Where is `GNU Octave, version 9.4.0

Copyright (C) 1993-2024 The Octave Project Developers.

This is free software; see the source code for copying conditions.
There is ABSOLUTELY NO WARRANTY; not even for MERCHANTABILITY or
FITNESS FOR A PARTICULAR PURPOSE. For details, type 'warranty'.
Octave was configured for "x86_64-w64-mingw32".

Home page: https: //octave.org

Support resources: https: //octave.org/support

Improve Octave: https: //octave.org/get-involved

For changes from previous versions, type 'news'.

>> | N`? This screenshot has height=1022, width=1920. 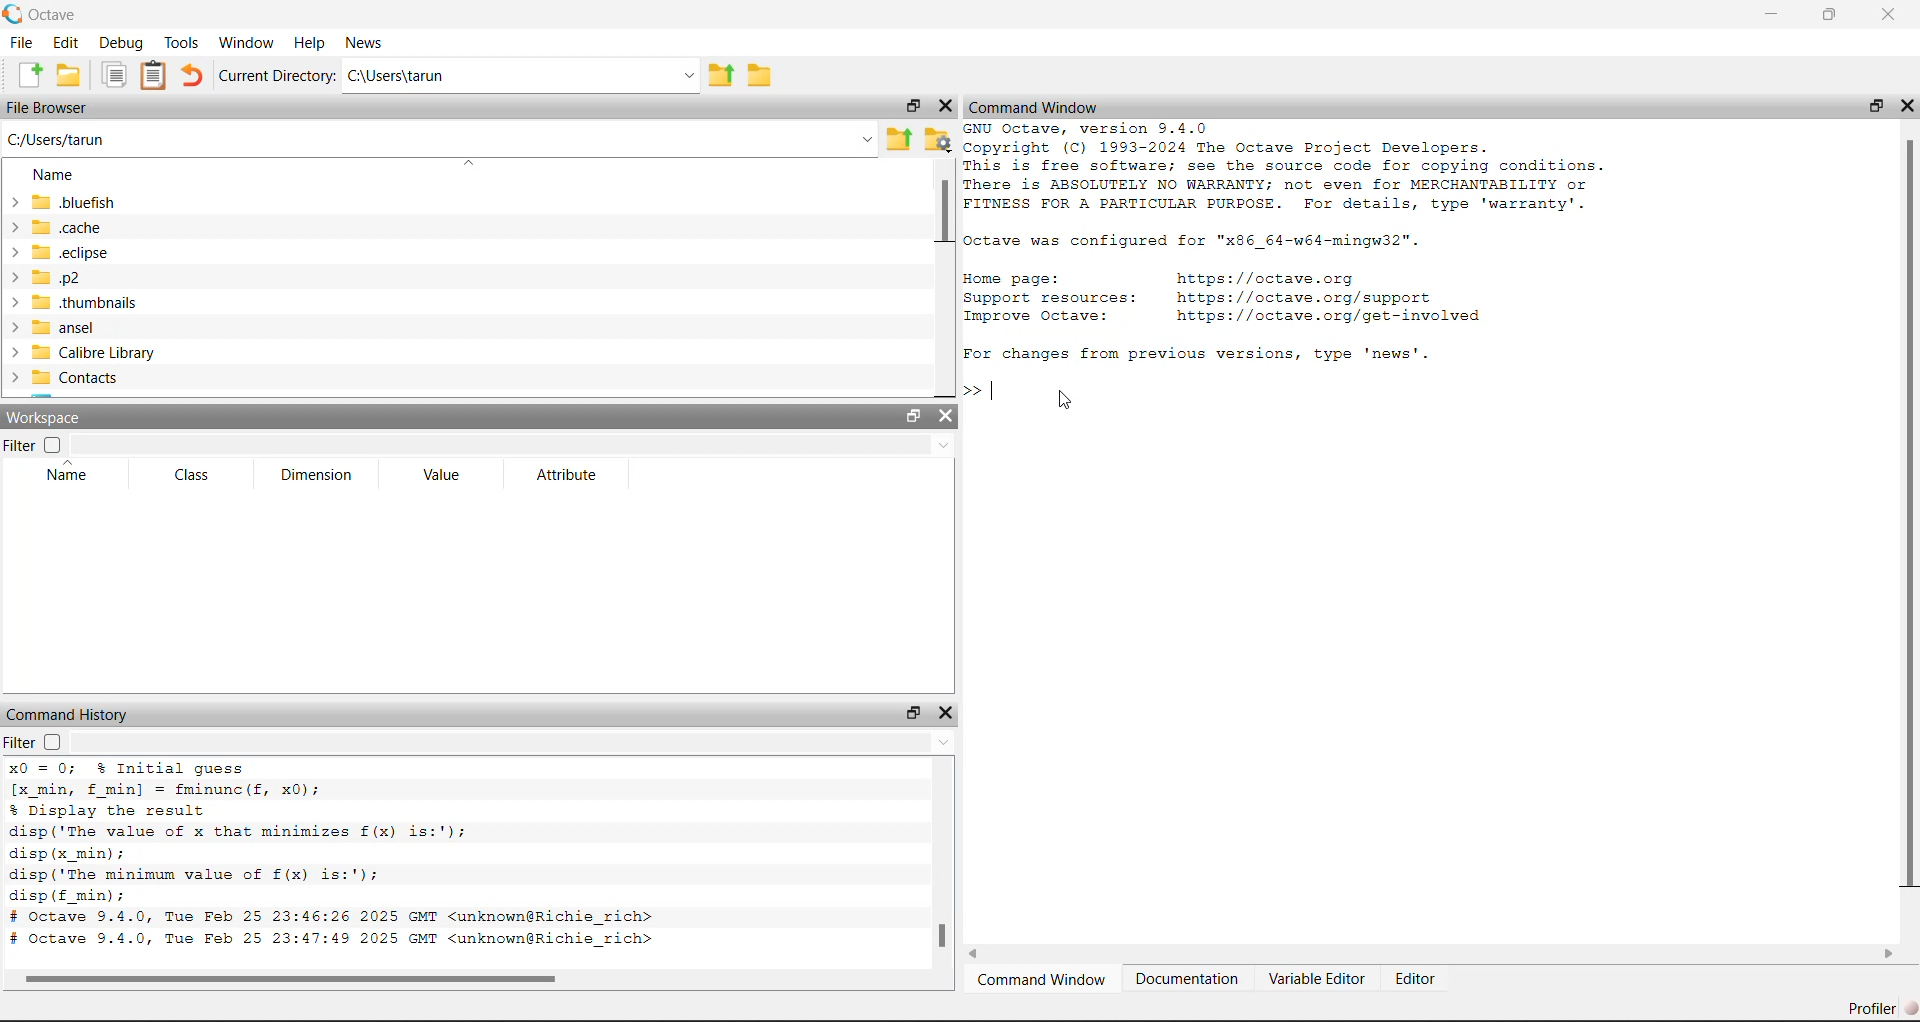
GNU Octave, version 9.4.0

Copyright (C) 1993-2024 The Octave Project Developers.

This is free software; see the source code for copying conditions.
There is ABSOLUTELY NO WARRANTY; not even for MERCHANTABILITY or
FITNESS FOR A PARTICULAR PURPOSE. For details, type 'warranty'.
Octave was configured for "x86_64-w64-mingw32".

Home page: https: //octave.org

Support resources: https: //octave.org/support

Improve Octave: https: //octave.org/get-involved

For changes from previous versions, type 'news'.

>> | N is located at coordinates (1303, 243).